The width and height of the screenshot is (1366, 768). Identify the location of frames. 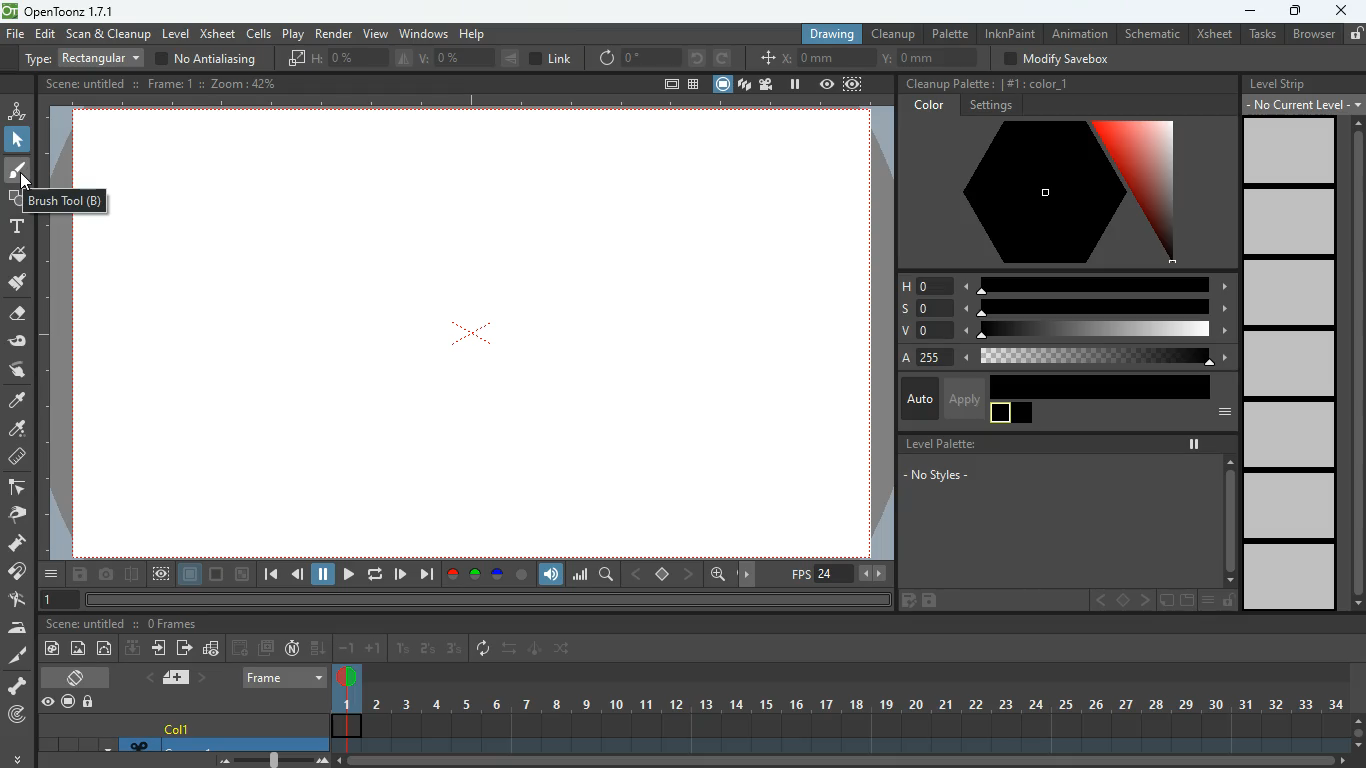
(172, 624).